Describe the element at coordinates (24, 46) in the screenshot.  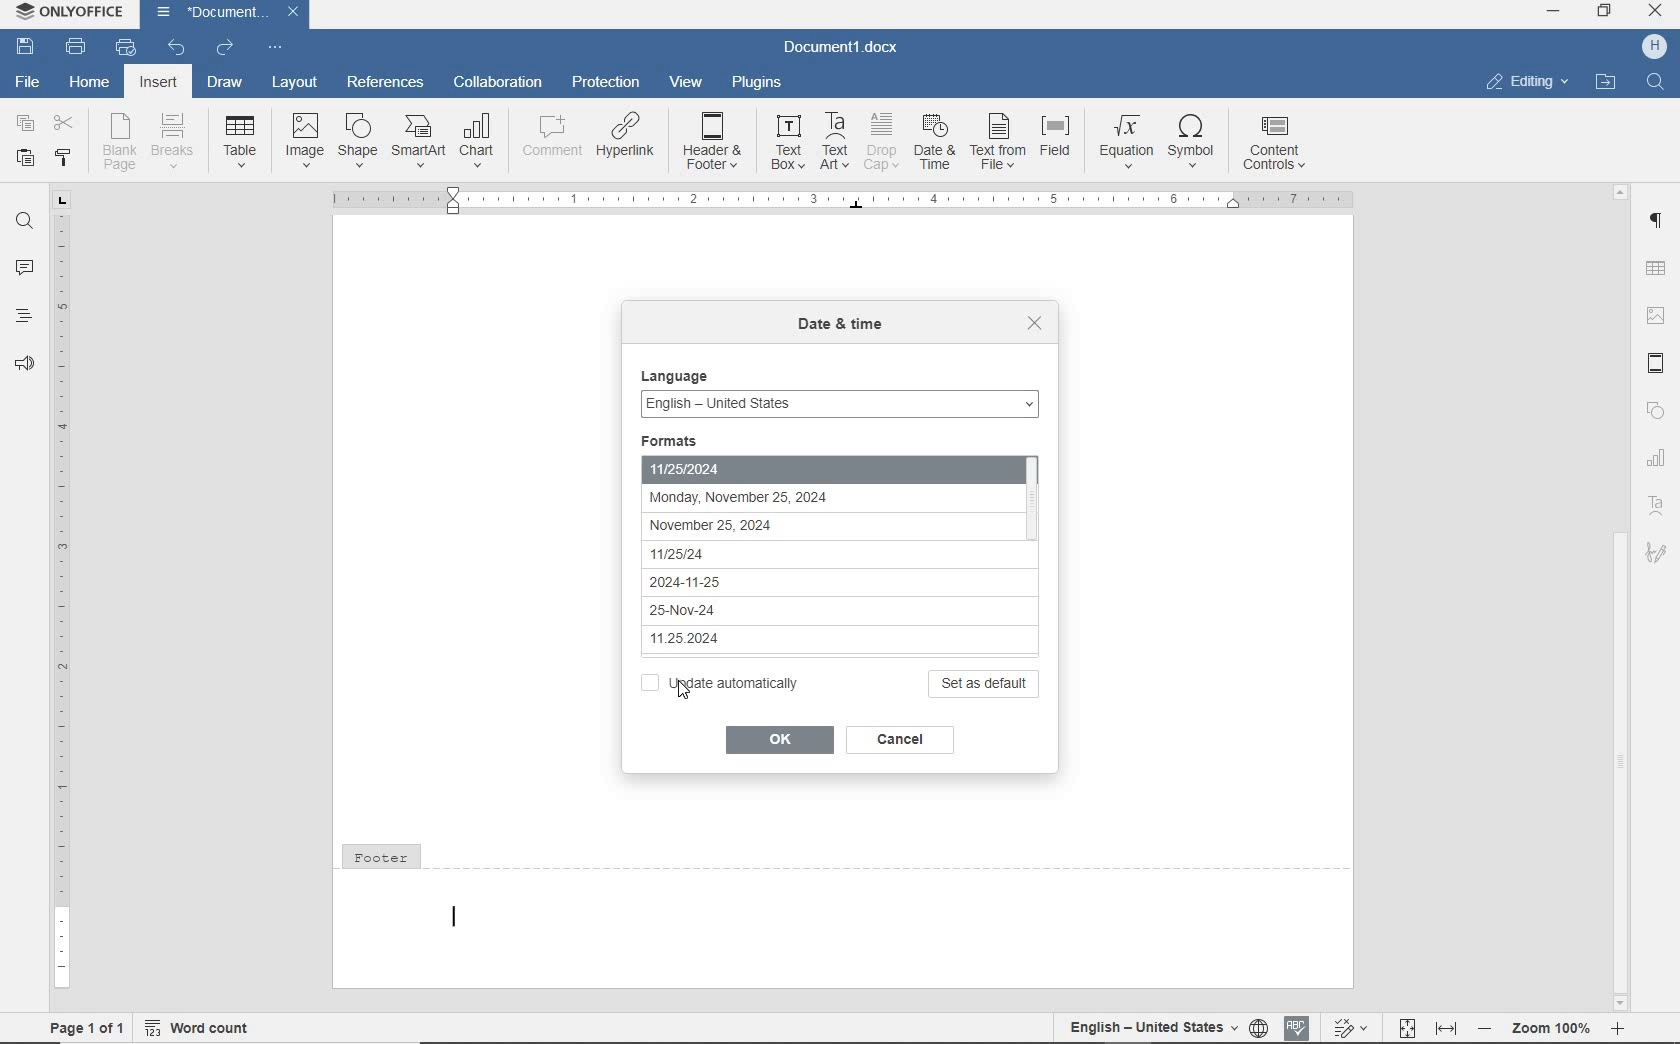
I see `save` at that location.